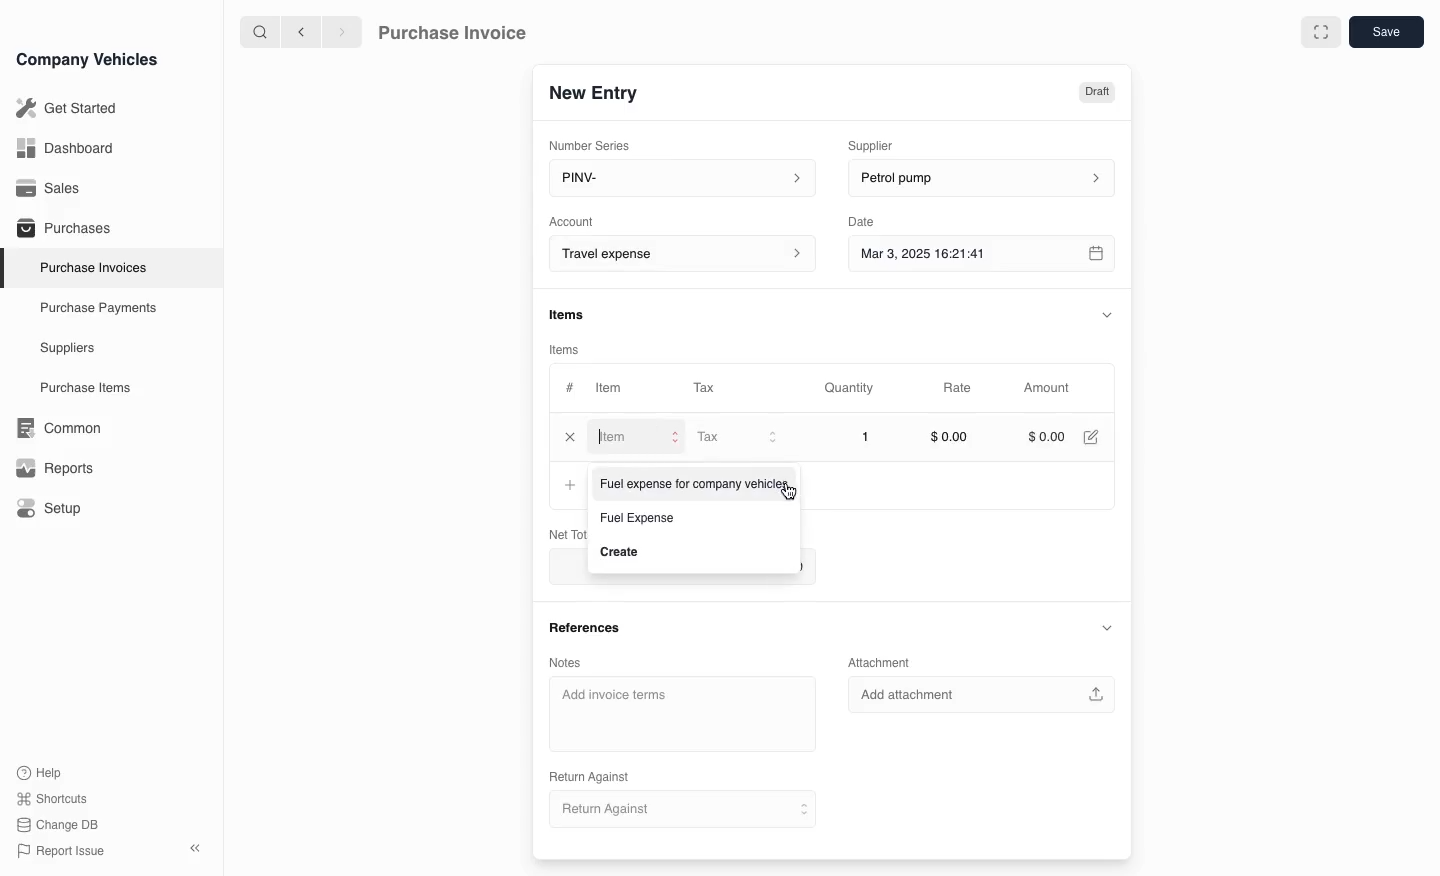 This screenshot has width=1440, height=876. Describe the element at coordinates (53, 509) in the screenshot. I see `Setup` at that location.